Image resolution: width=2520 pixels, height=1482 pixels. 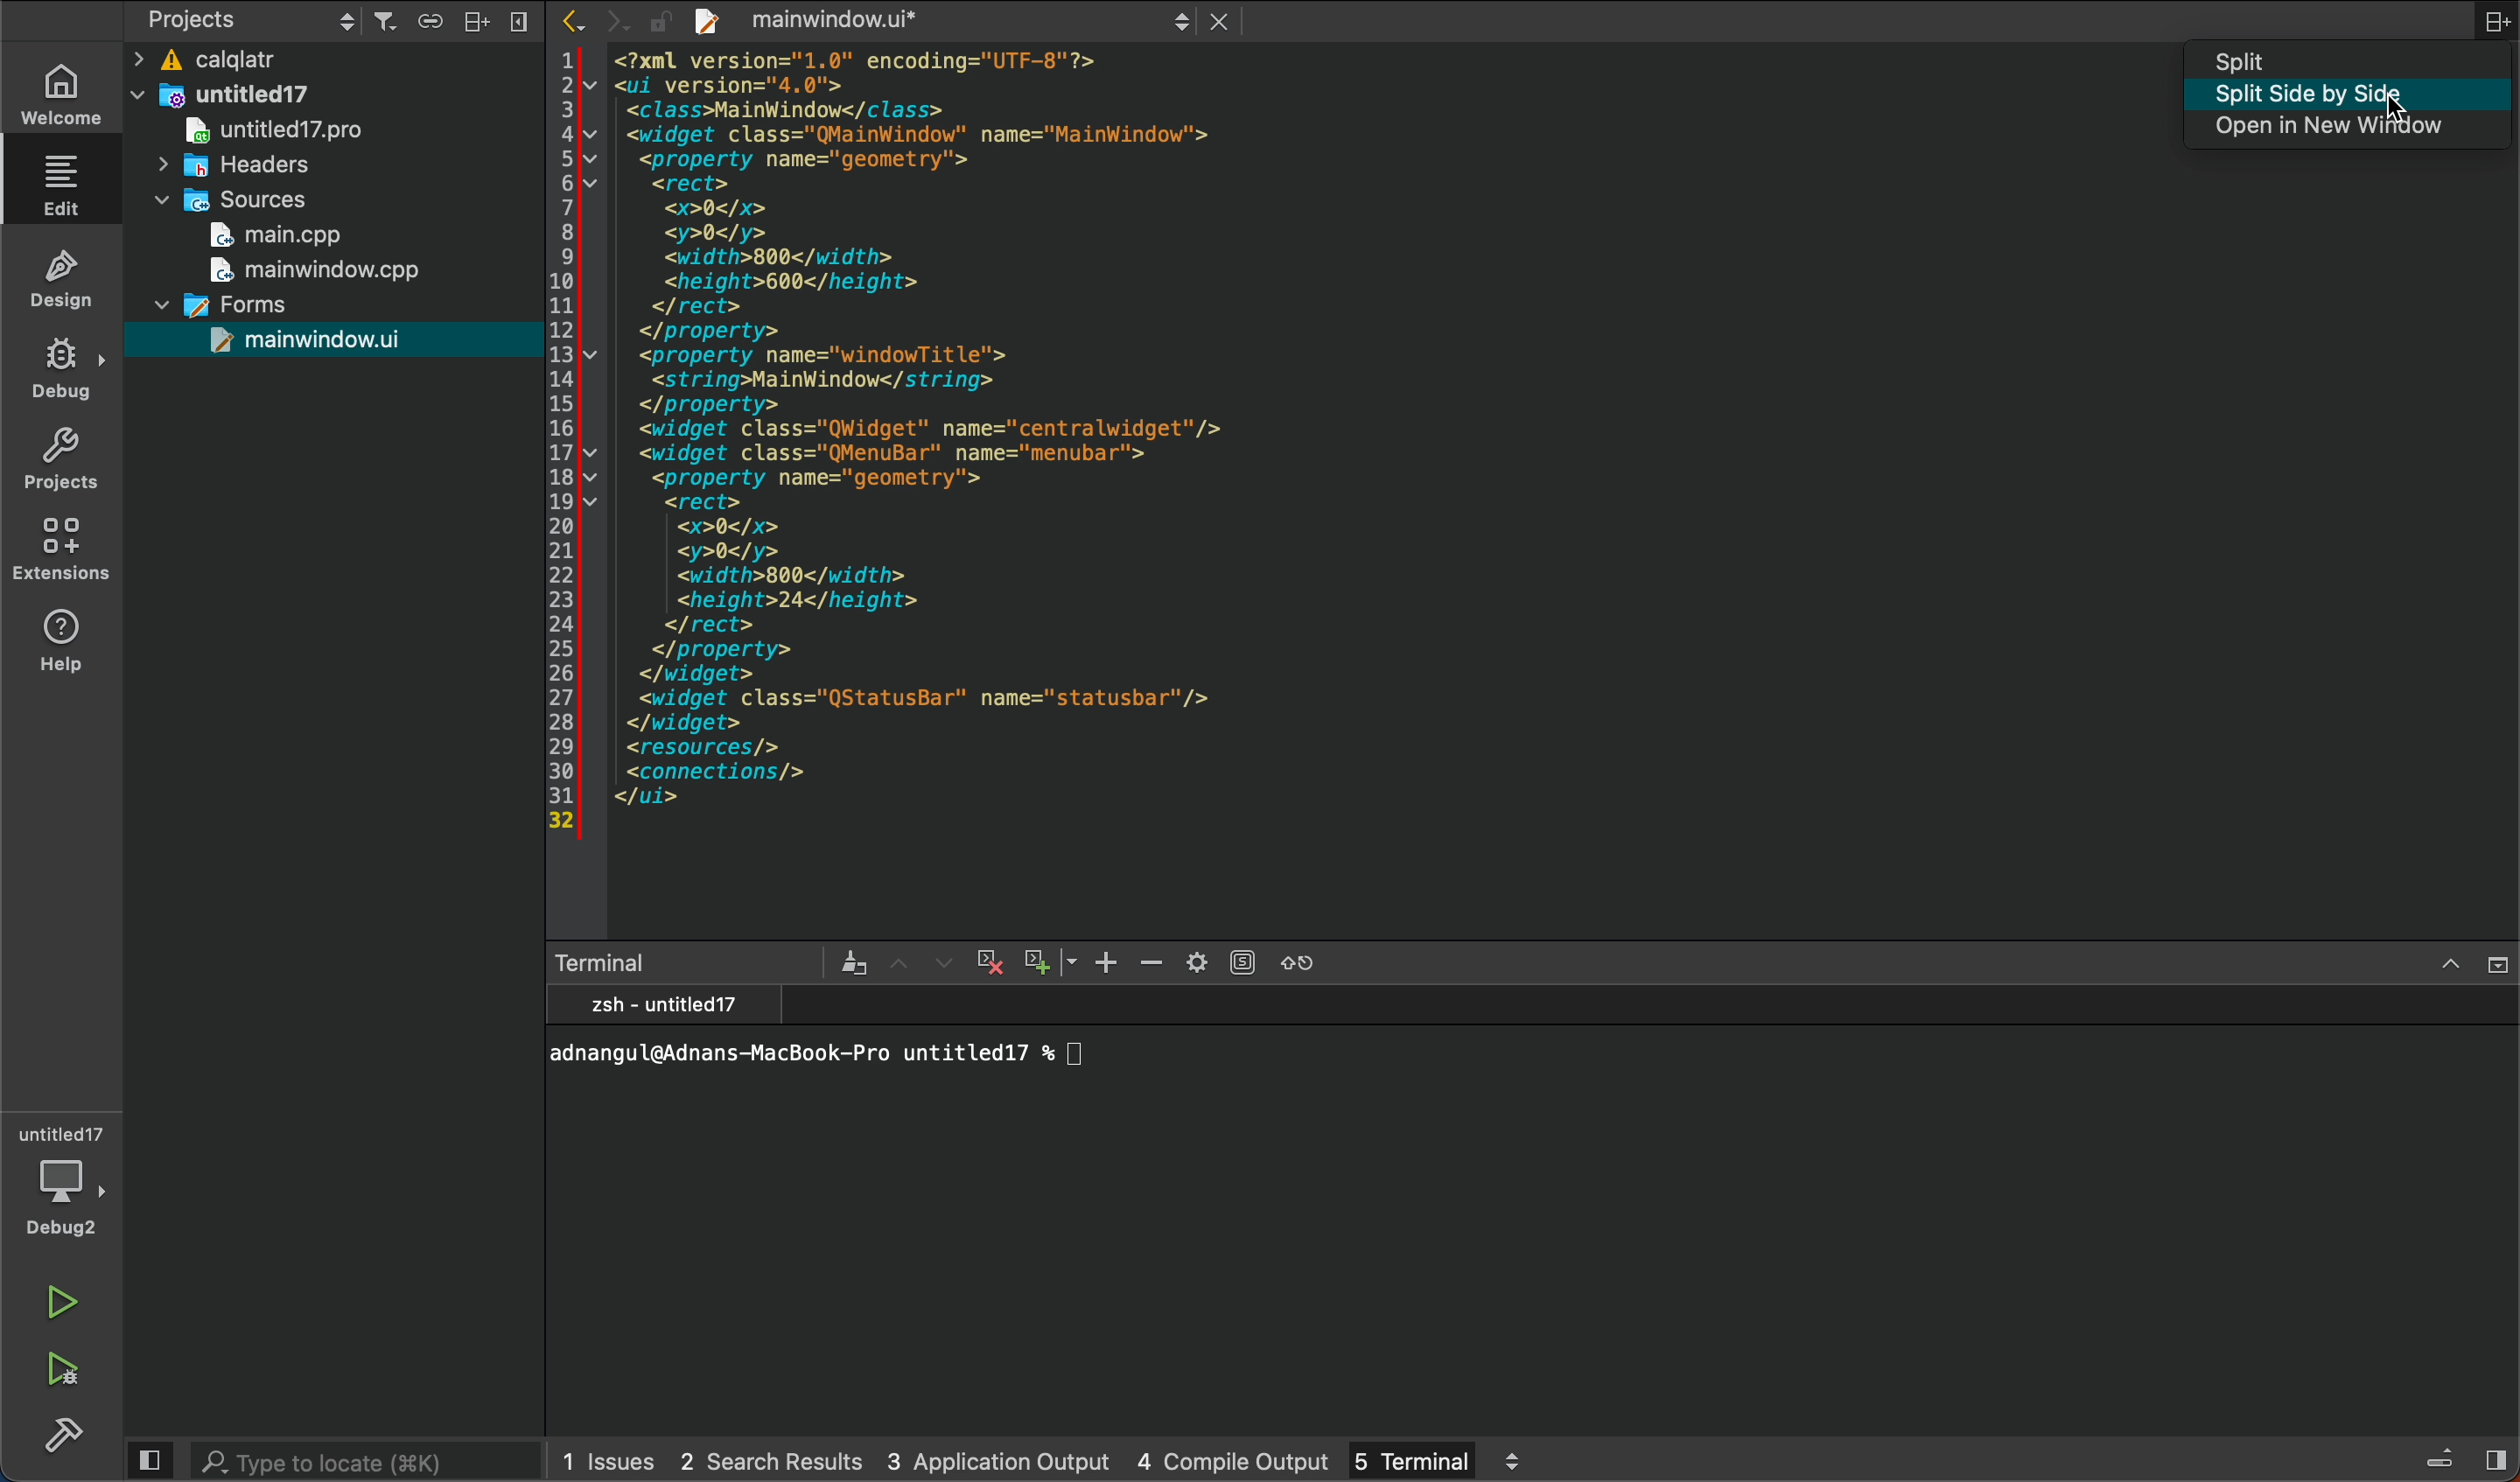 I want to click on file tab, so click(x=917, y=20).